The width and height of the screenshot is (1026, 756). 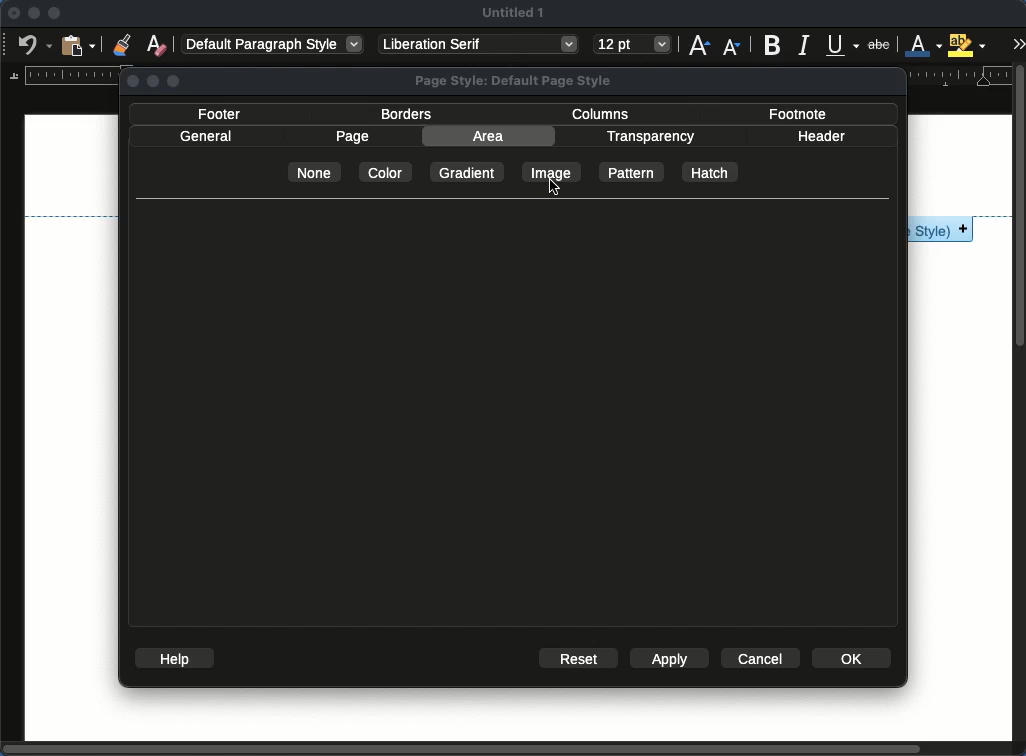 What do you see at coordinates (351, 136) in the screenshot?
I see `page` at bounding box center [351, 136].